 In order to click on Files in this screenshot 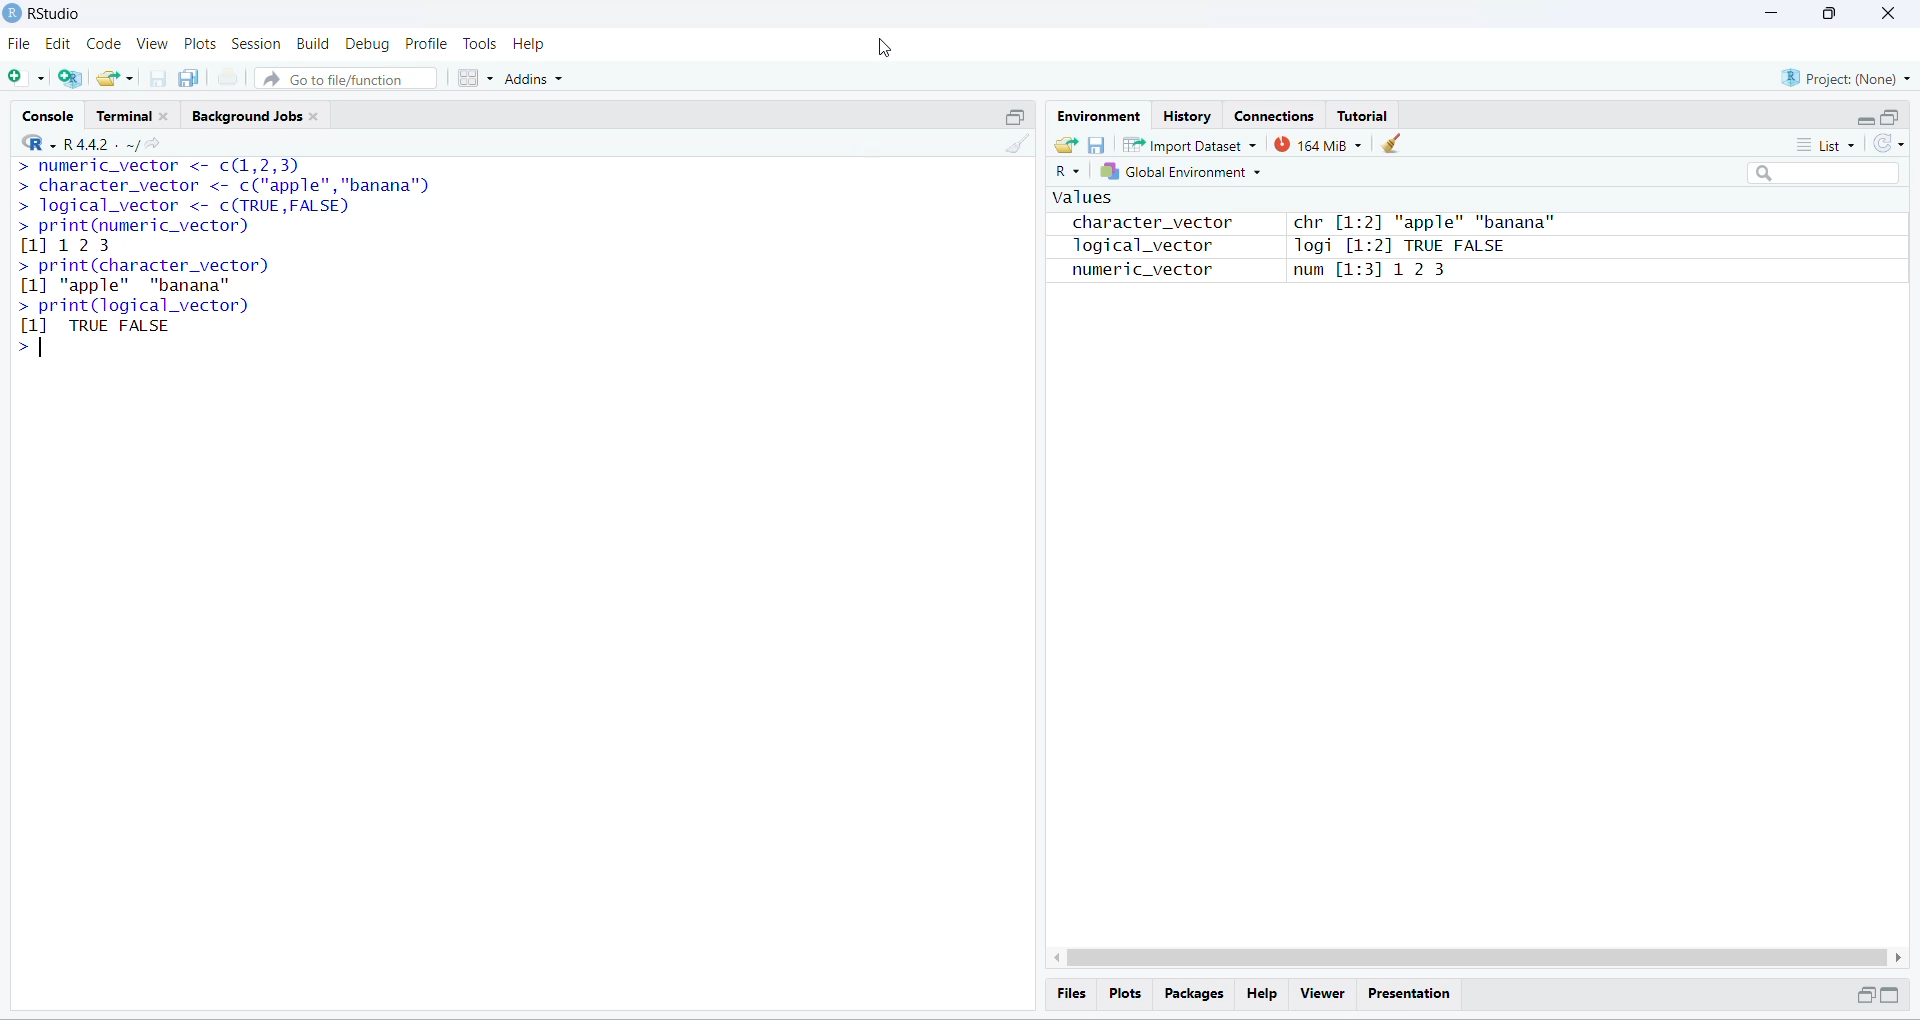, I will do `click(1072, 993)`.